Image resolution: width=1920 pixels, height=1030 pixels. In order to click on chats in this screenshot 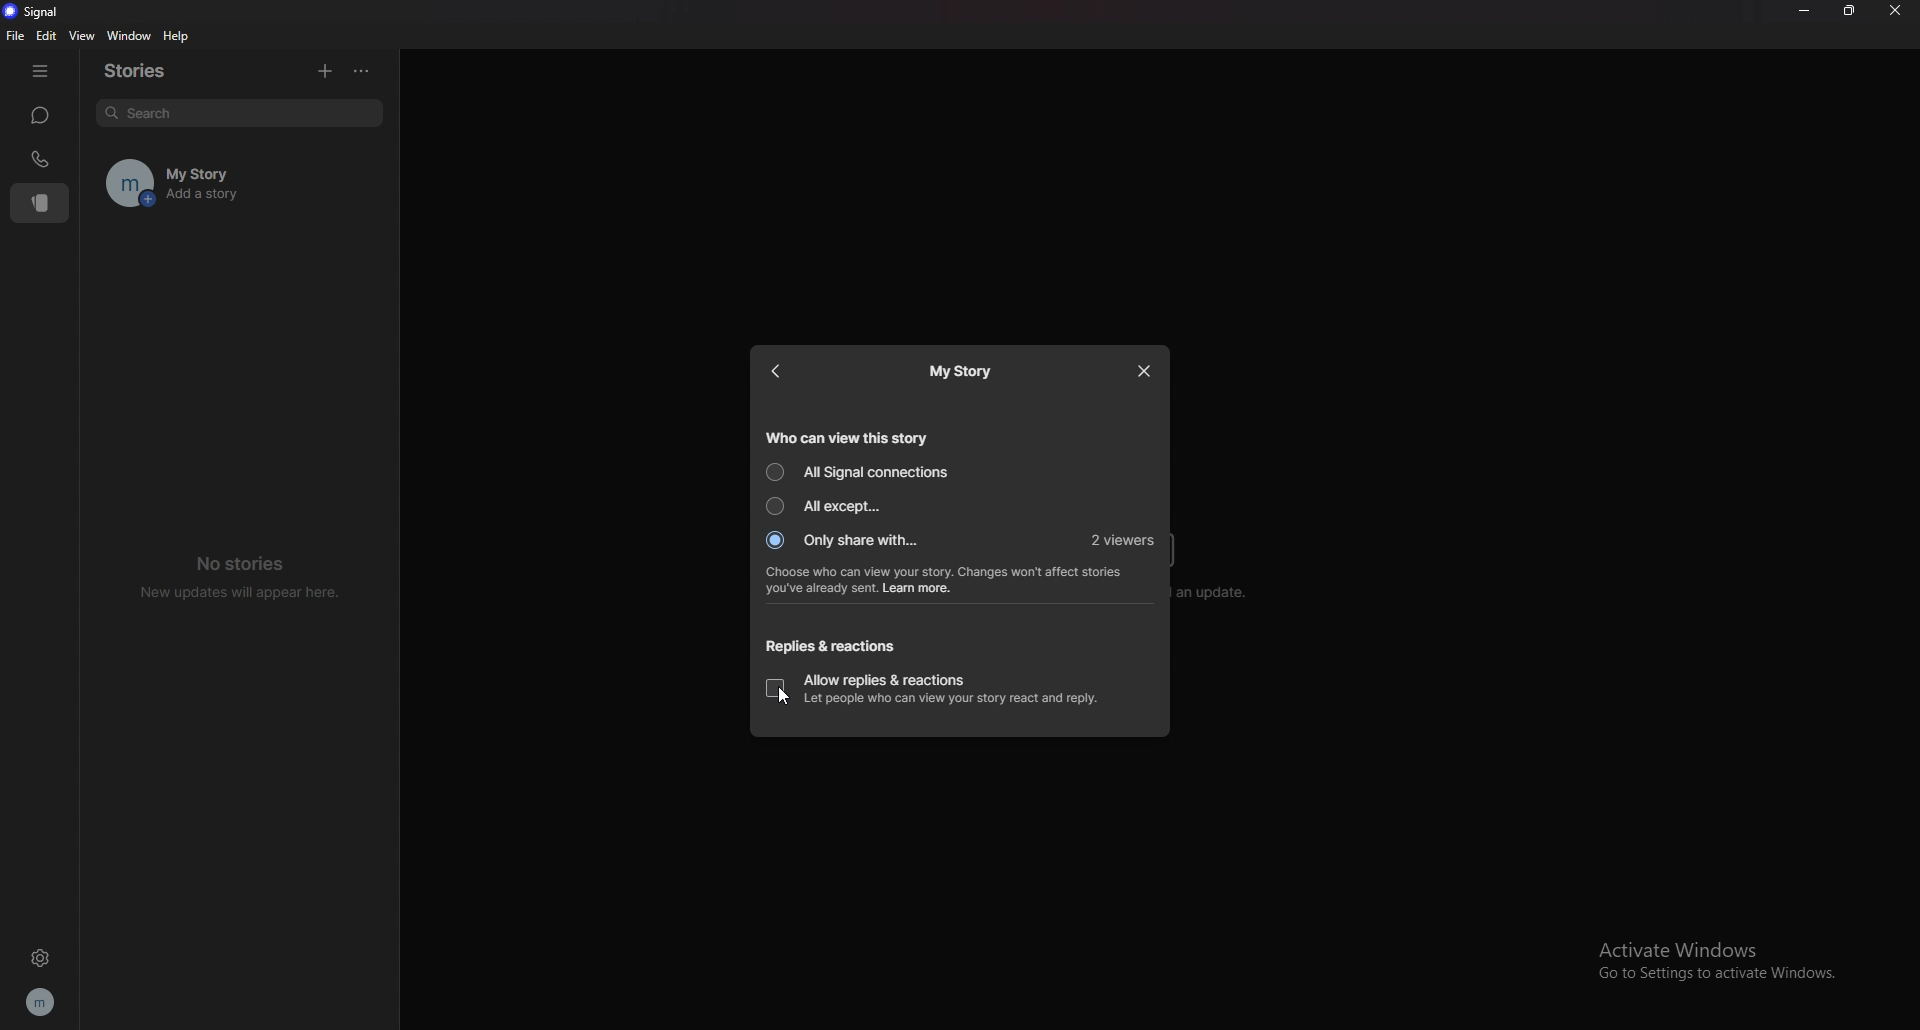, I will do `click(41, 116)`.